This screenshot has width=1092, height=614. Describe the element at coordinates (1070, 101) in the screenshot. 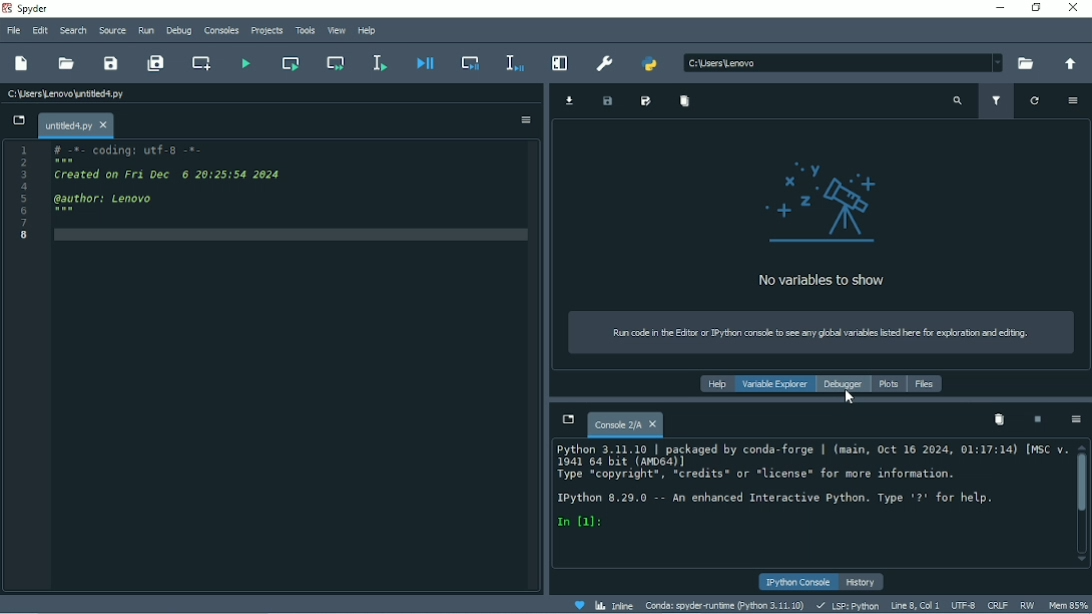

I see `Options` at that location.